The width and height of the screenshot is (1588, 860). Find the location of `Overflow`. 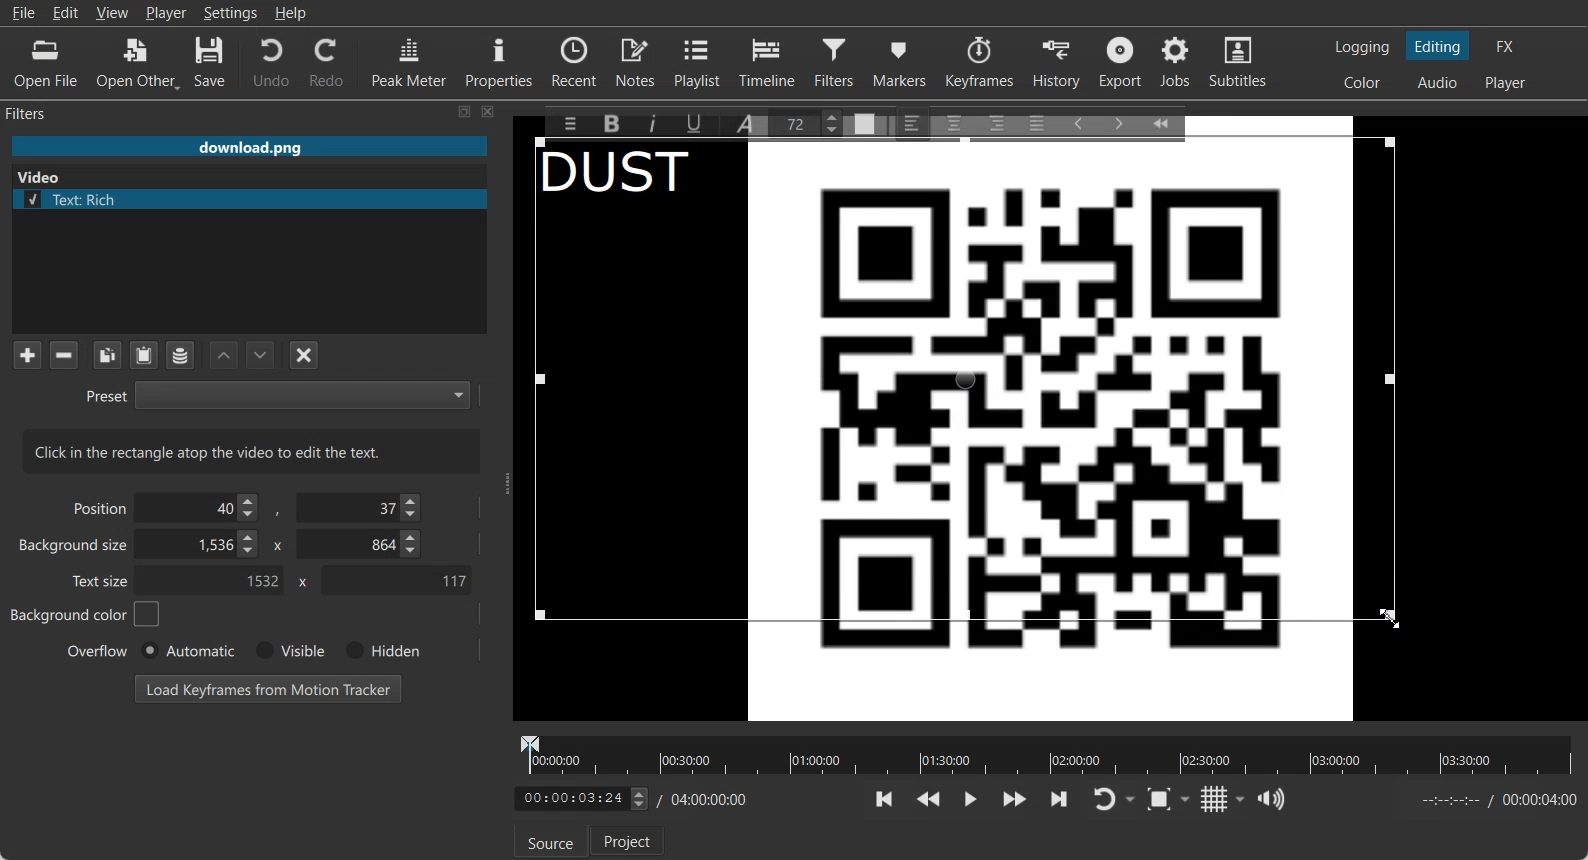

Overflow is located at coordinates (98, 650).